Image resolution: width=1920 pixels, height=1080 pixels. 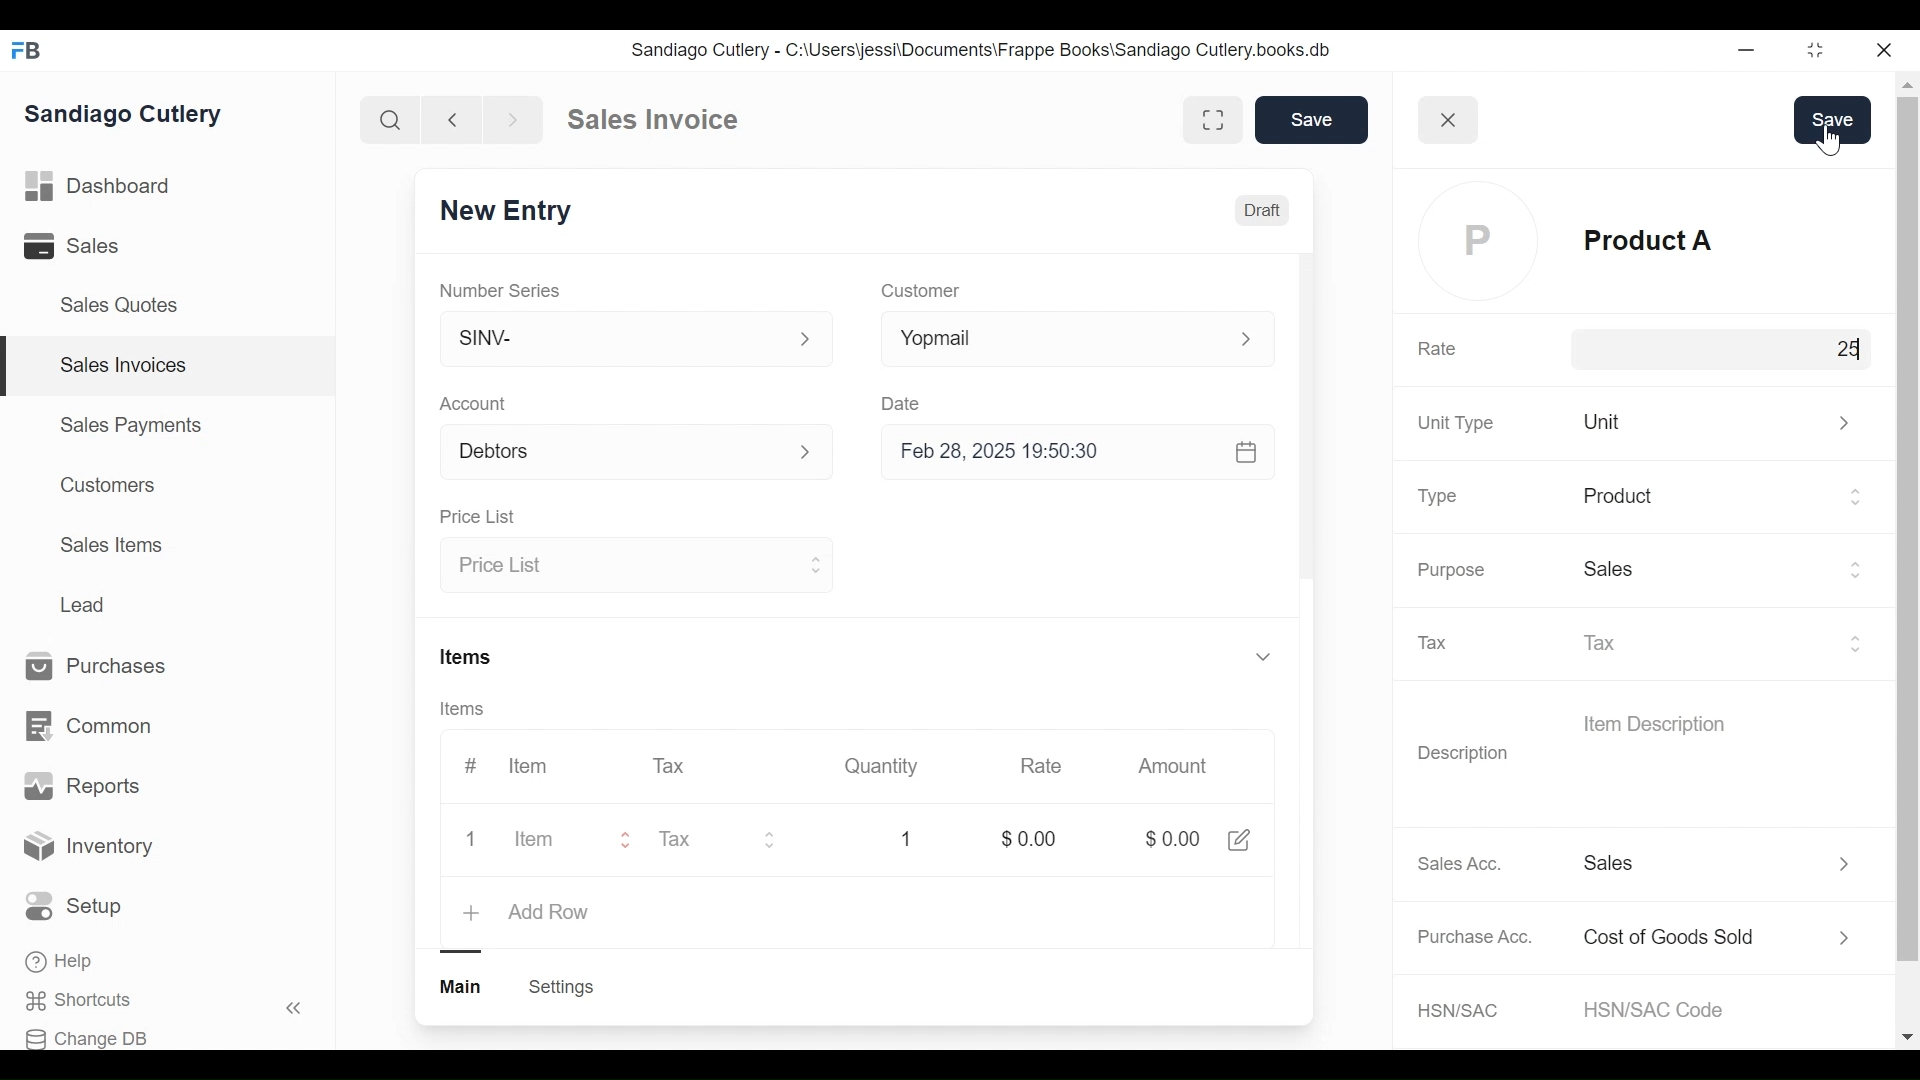 What do you see at coordinates (1084, 455) in the screenshot?
I see `Feb 28, 2025 19:50:30 &` at bounding box center [1084, 455].